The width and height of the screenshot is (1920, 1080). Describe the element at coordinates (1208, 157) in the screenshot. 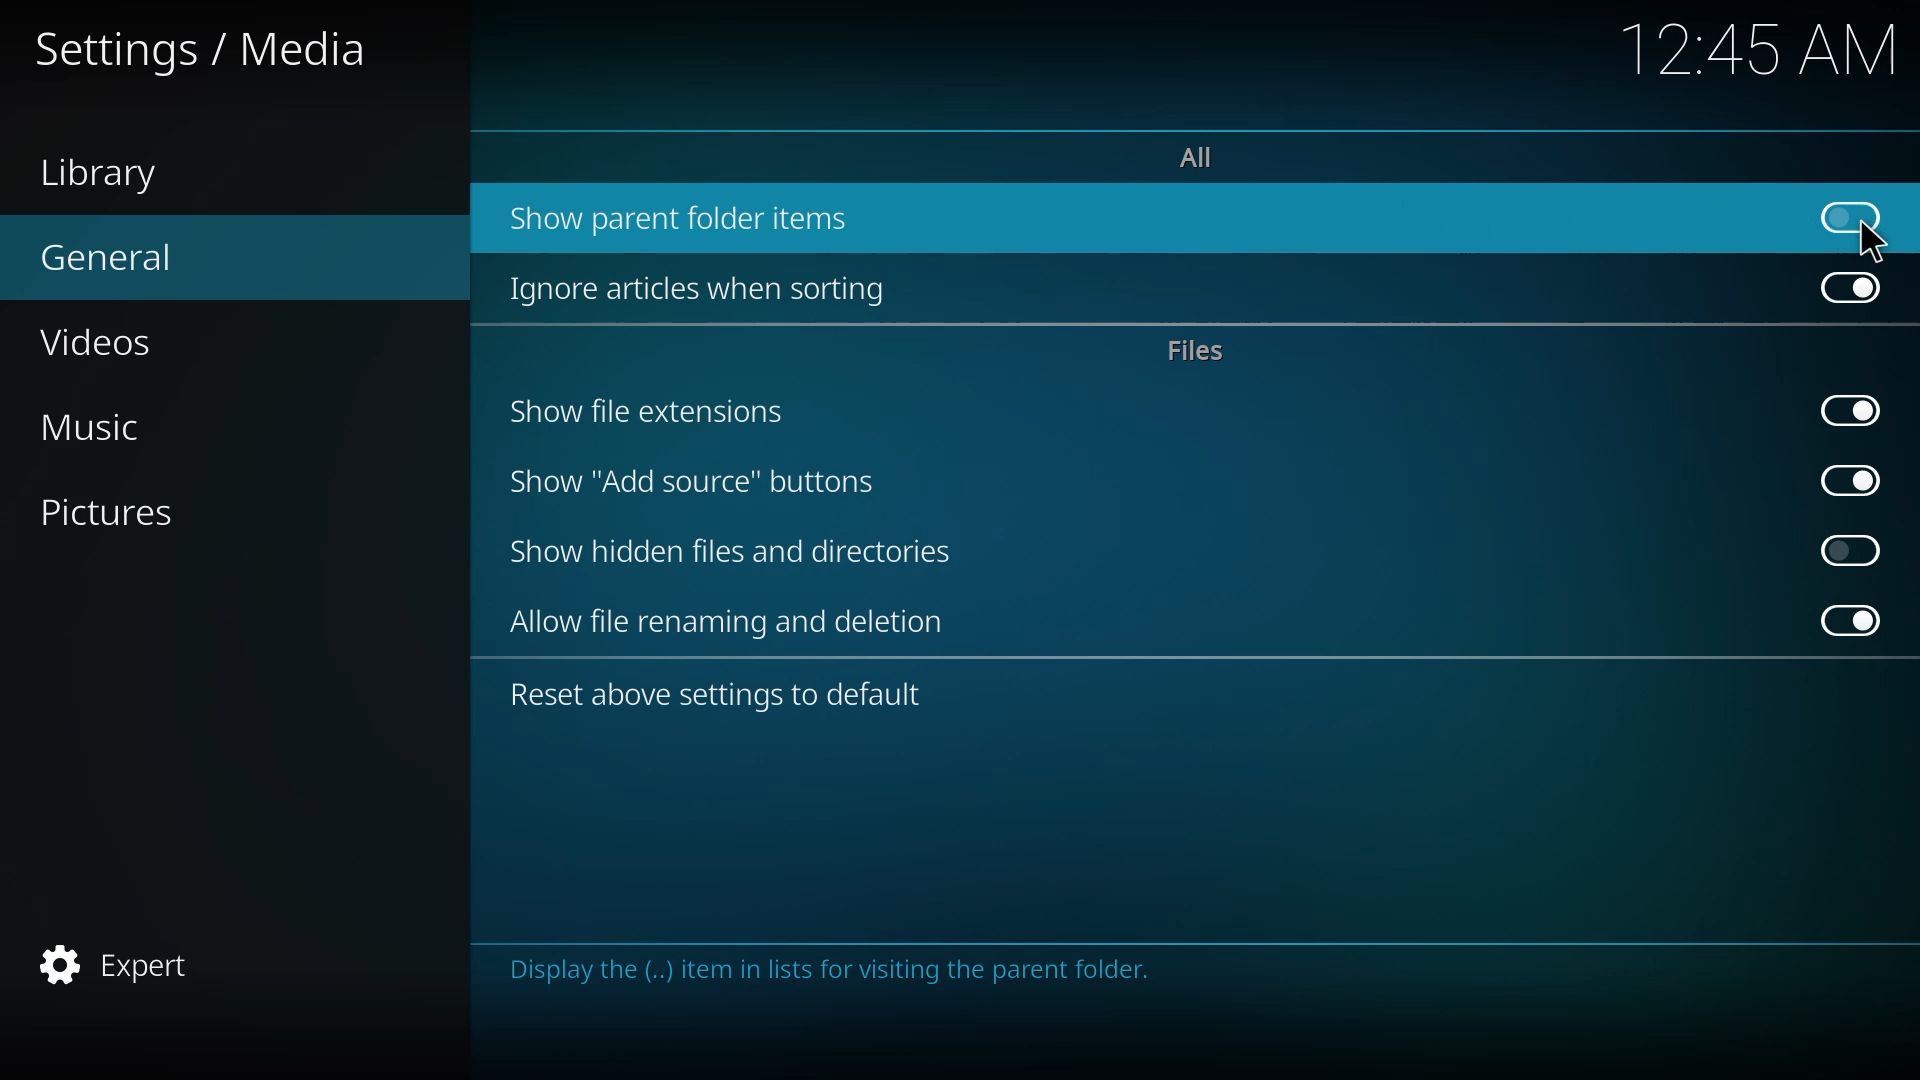

I see `all` at that location.